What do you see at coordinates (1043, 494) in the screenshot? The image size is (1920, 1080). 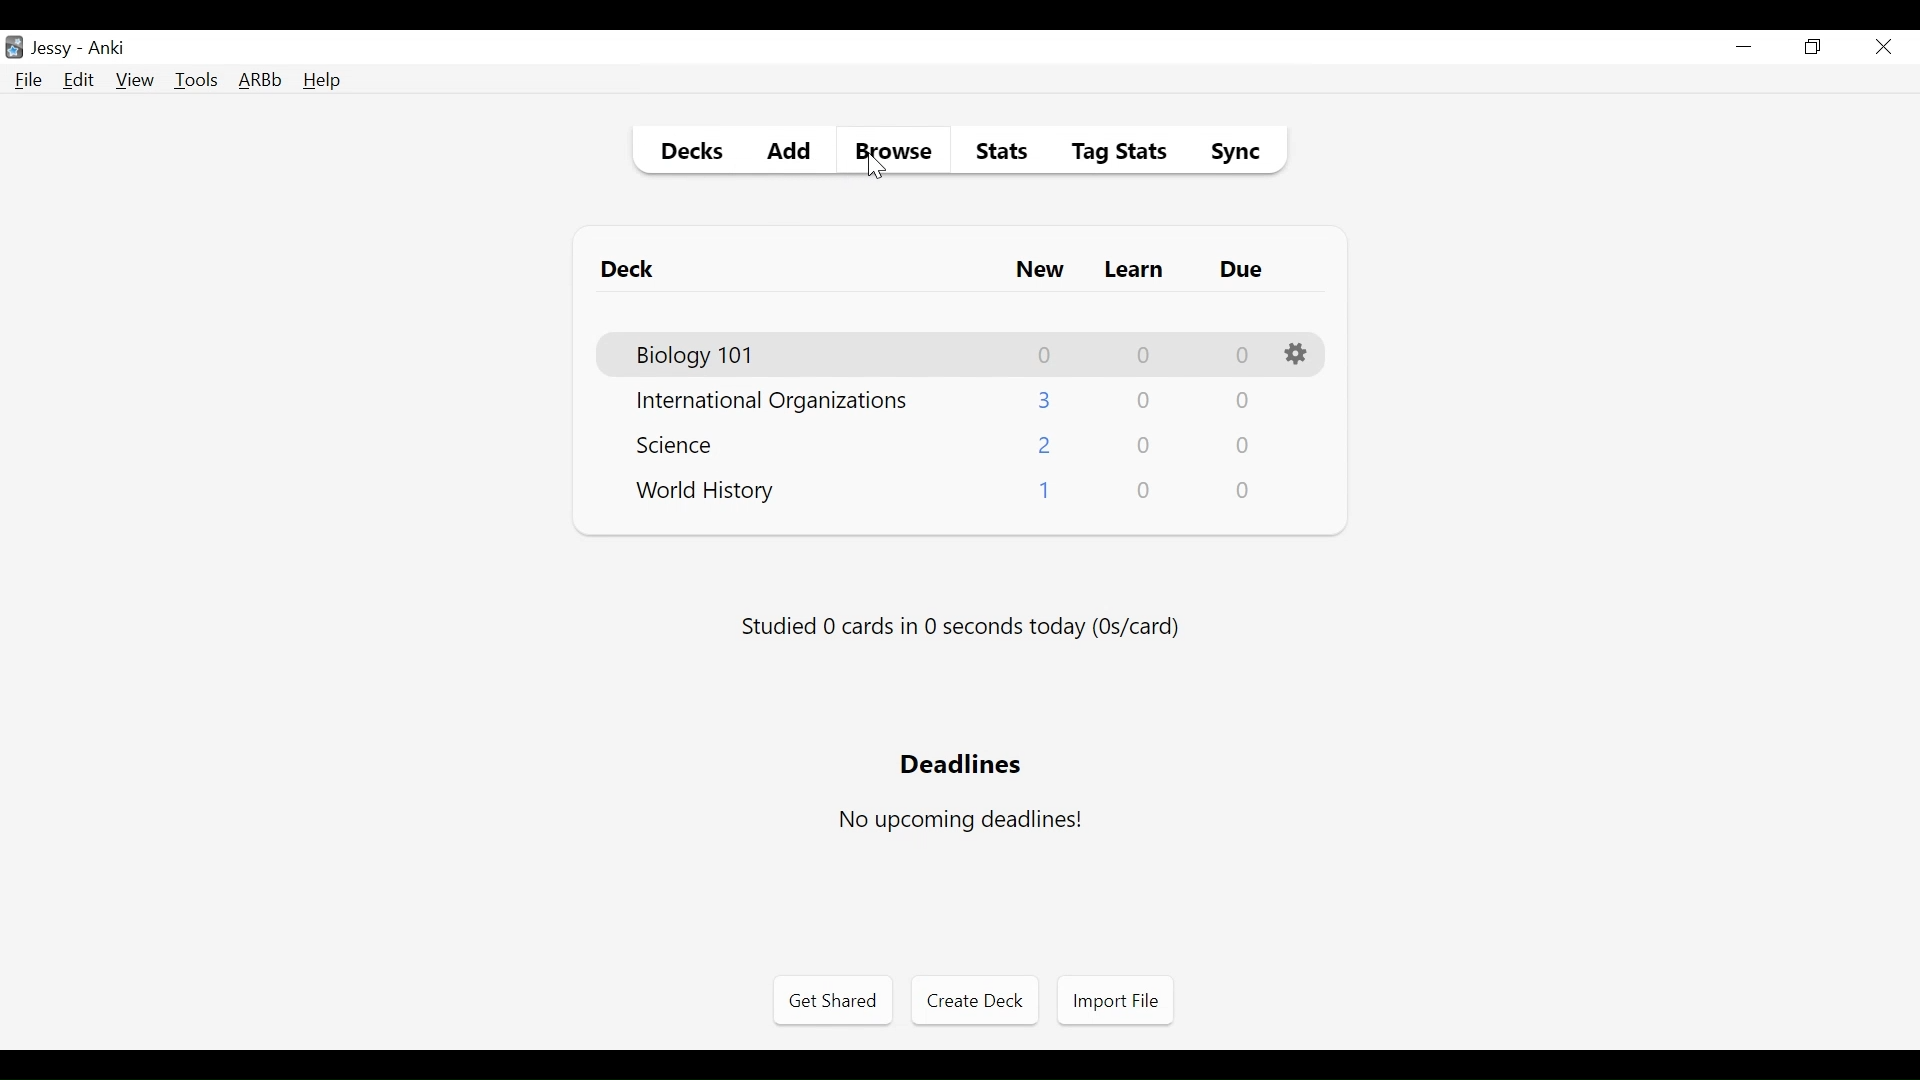 I see `New Card Count` at bounding box center [1043, 494].